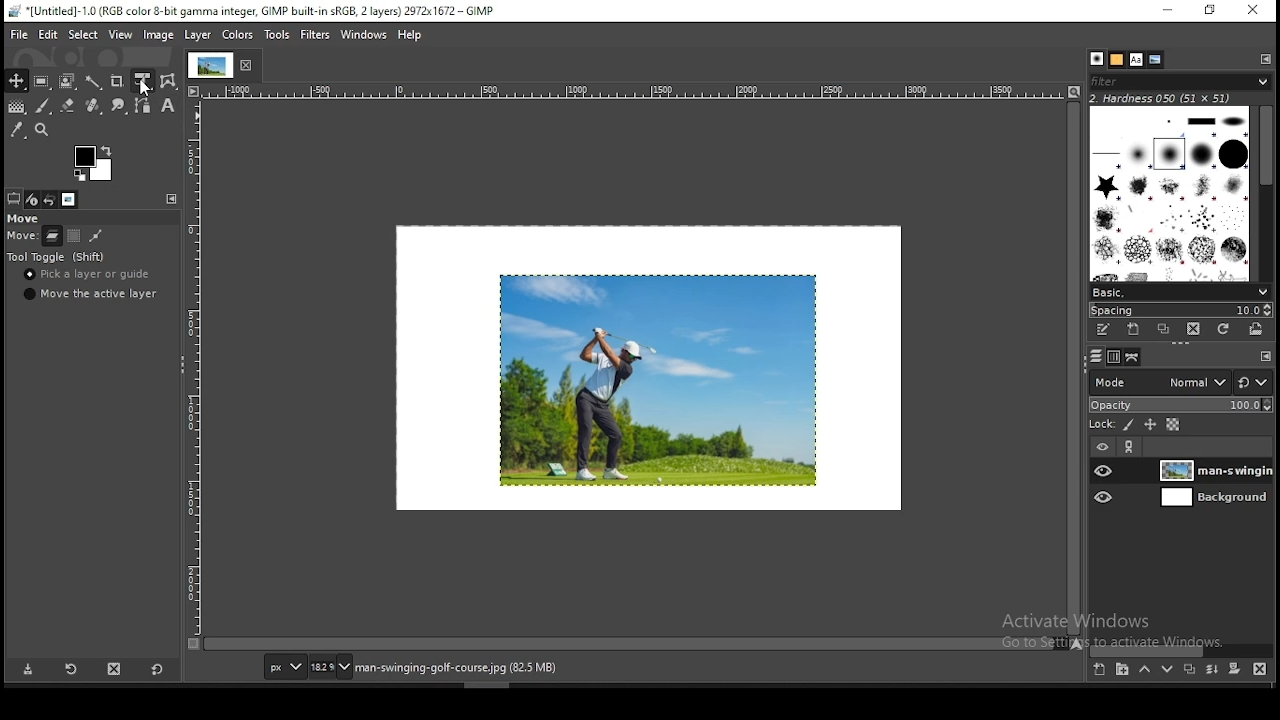  Describe the element at coordinates (1135, 58) in the screenshot. I see `fonts` at that location.